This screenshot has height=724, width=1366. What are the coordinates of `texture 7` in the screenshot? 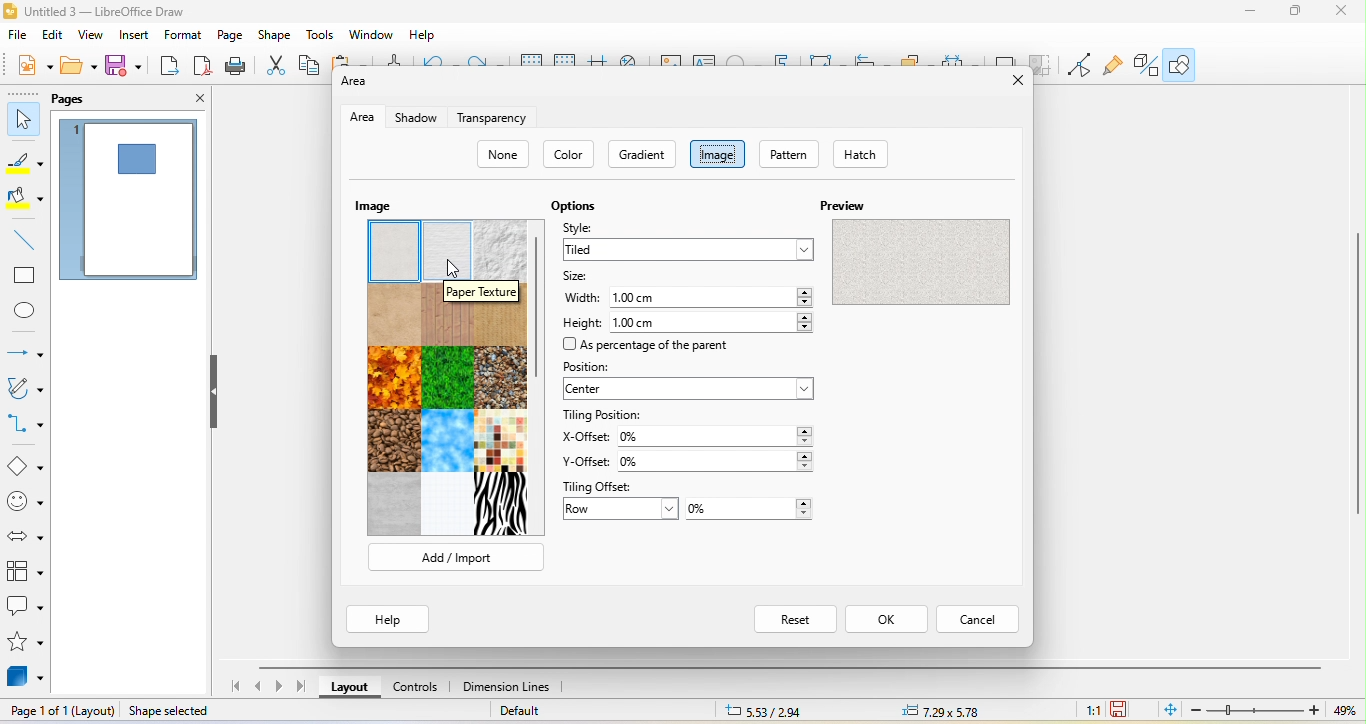 It's located at (395, 376).